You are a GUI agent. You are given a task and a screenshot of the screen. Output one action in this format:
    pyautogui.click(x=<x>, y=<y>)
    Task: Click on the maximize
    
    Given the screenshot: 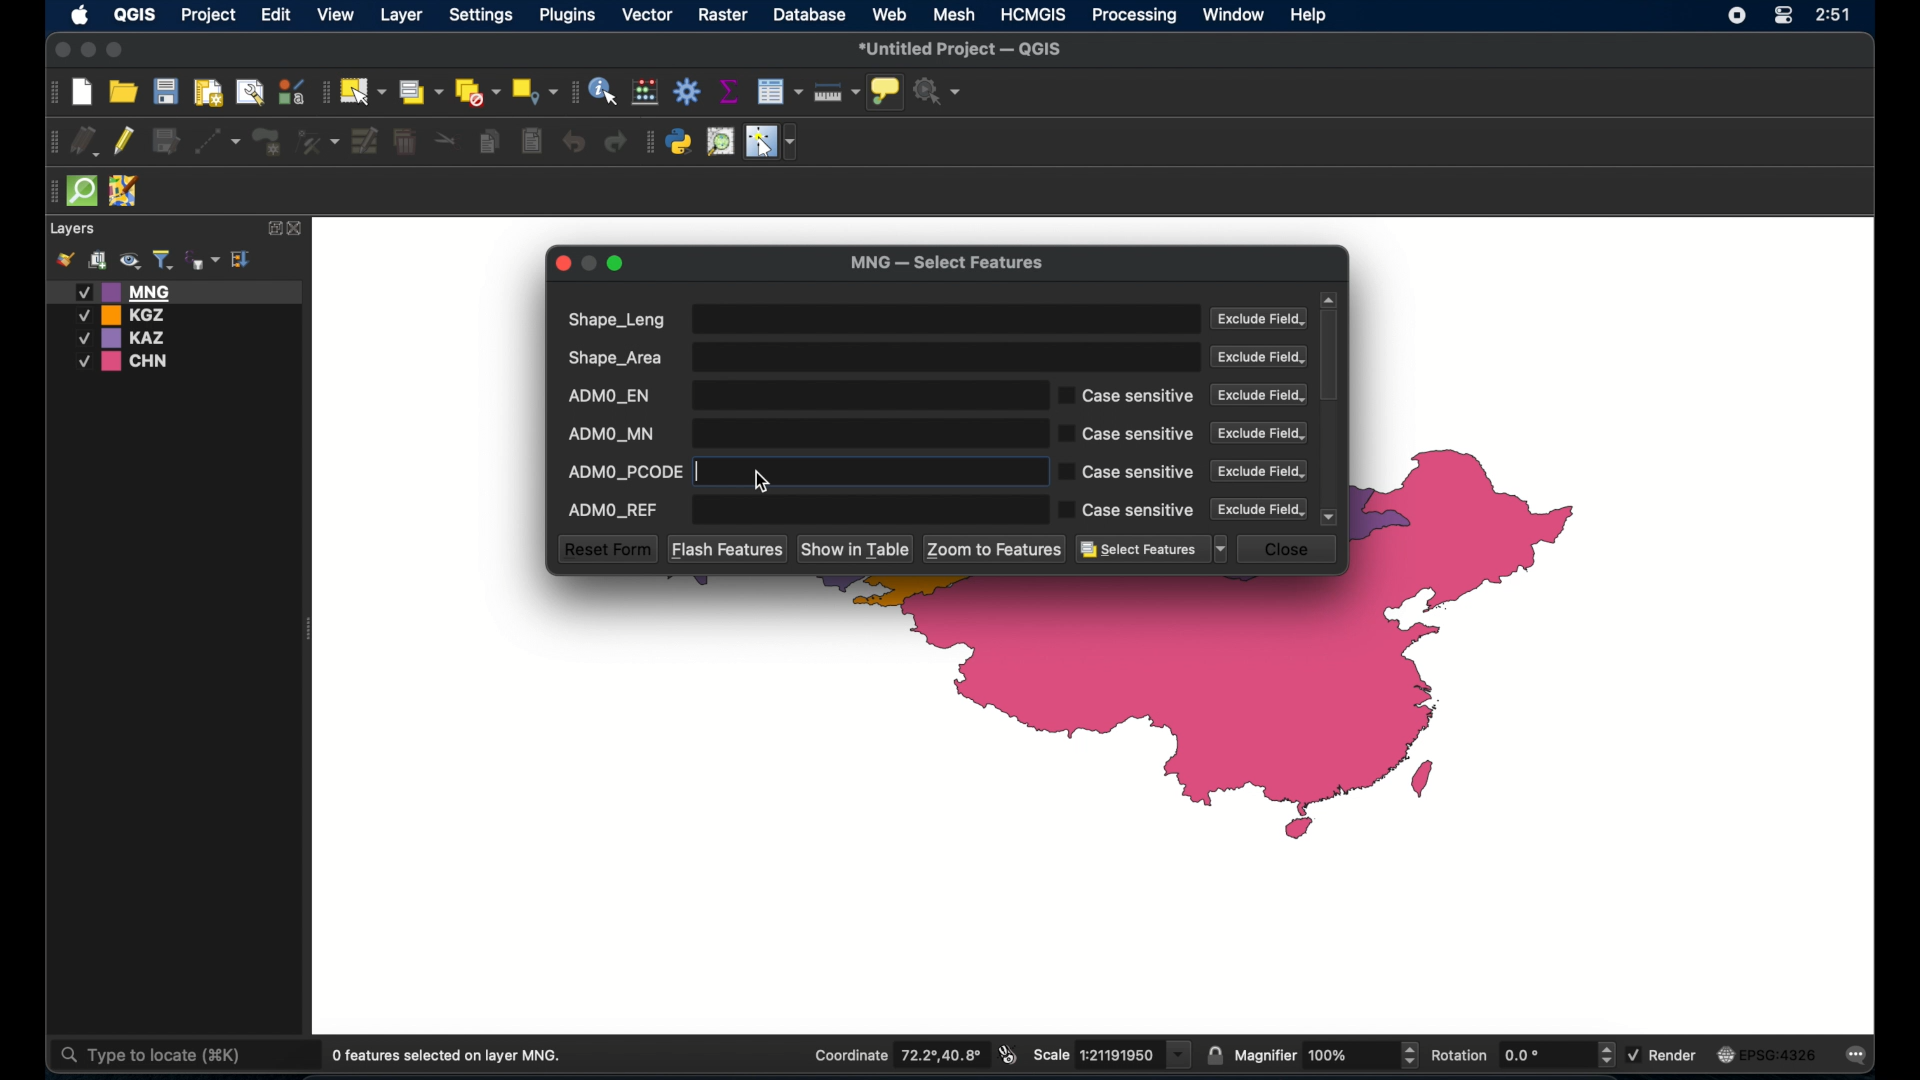 What is the action you would take?
    pyautogui.click(x=116, y=51)
    